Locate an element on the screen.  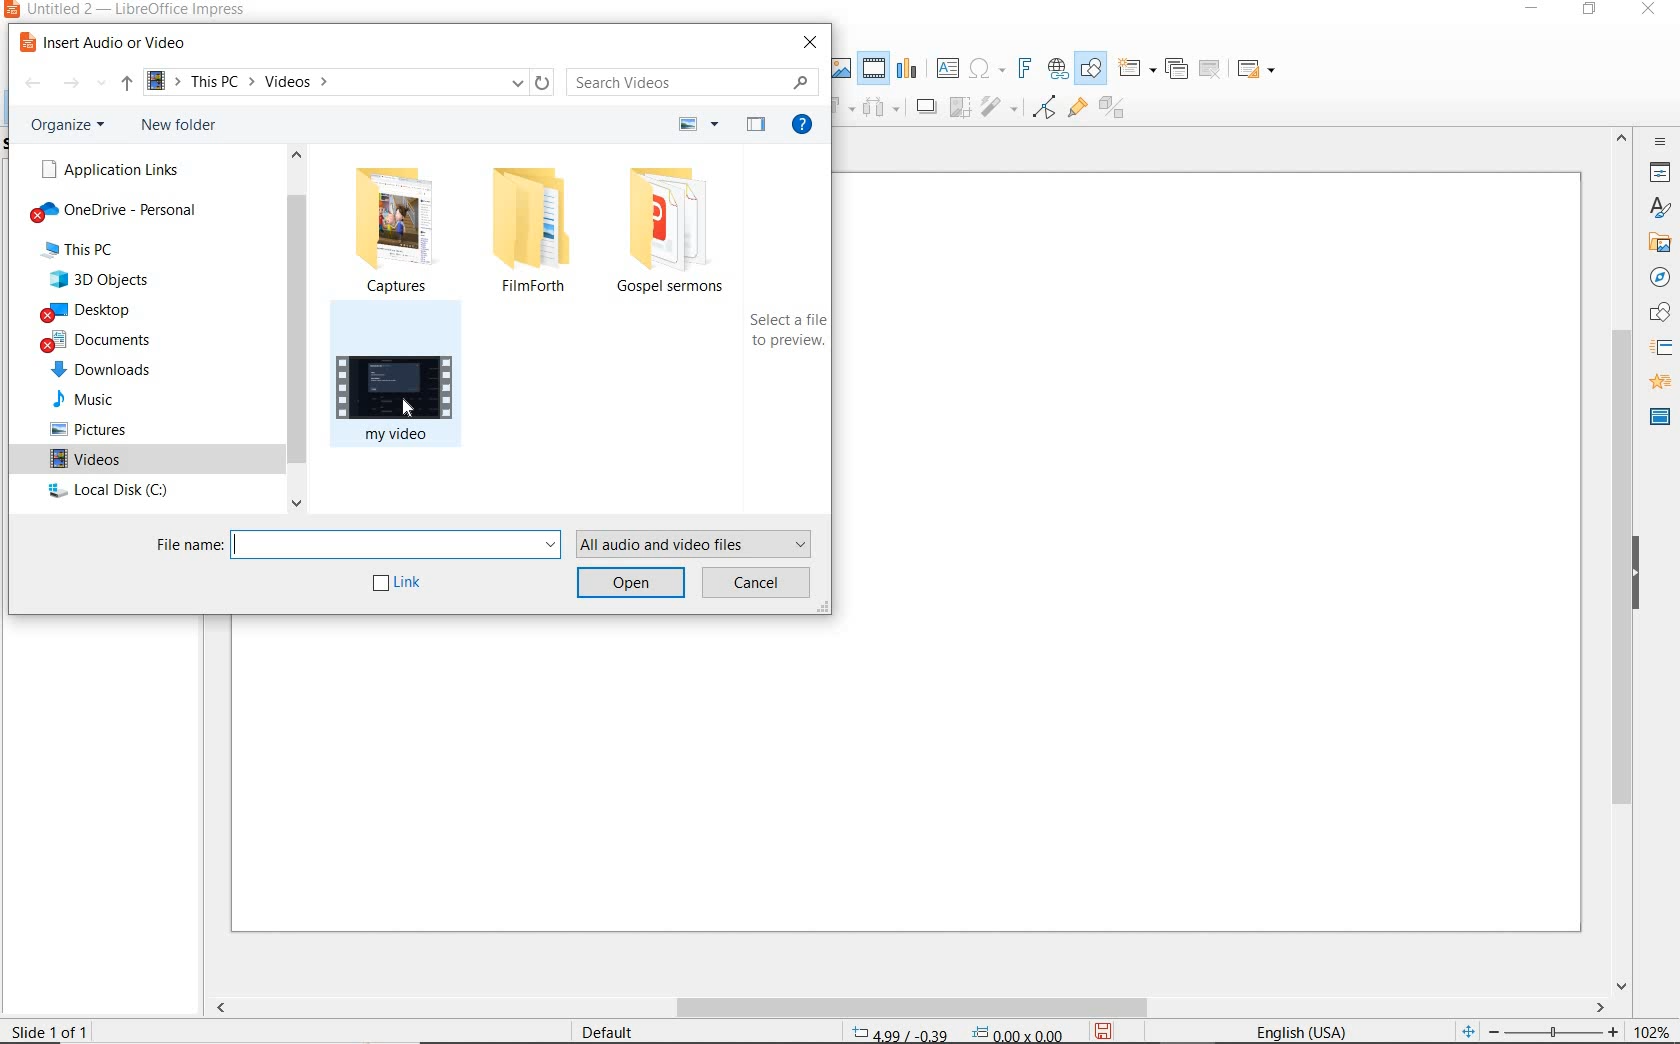
FILE NAME is located at coordinates (127, 11).